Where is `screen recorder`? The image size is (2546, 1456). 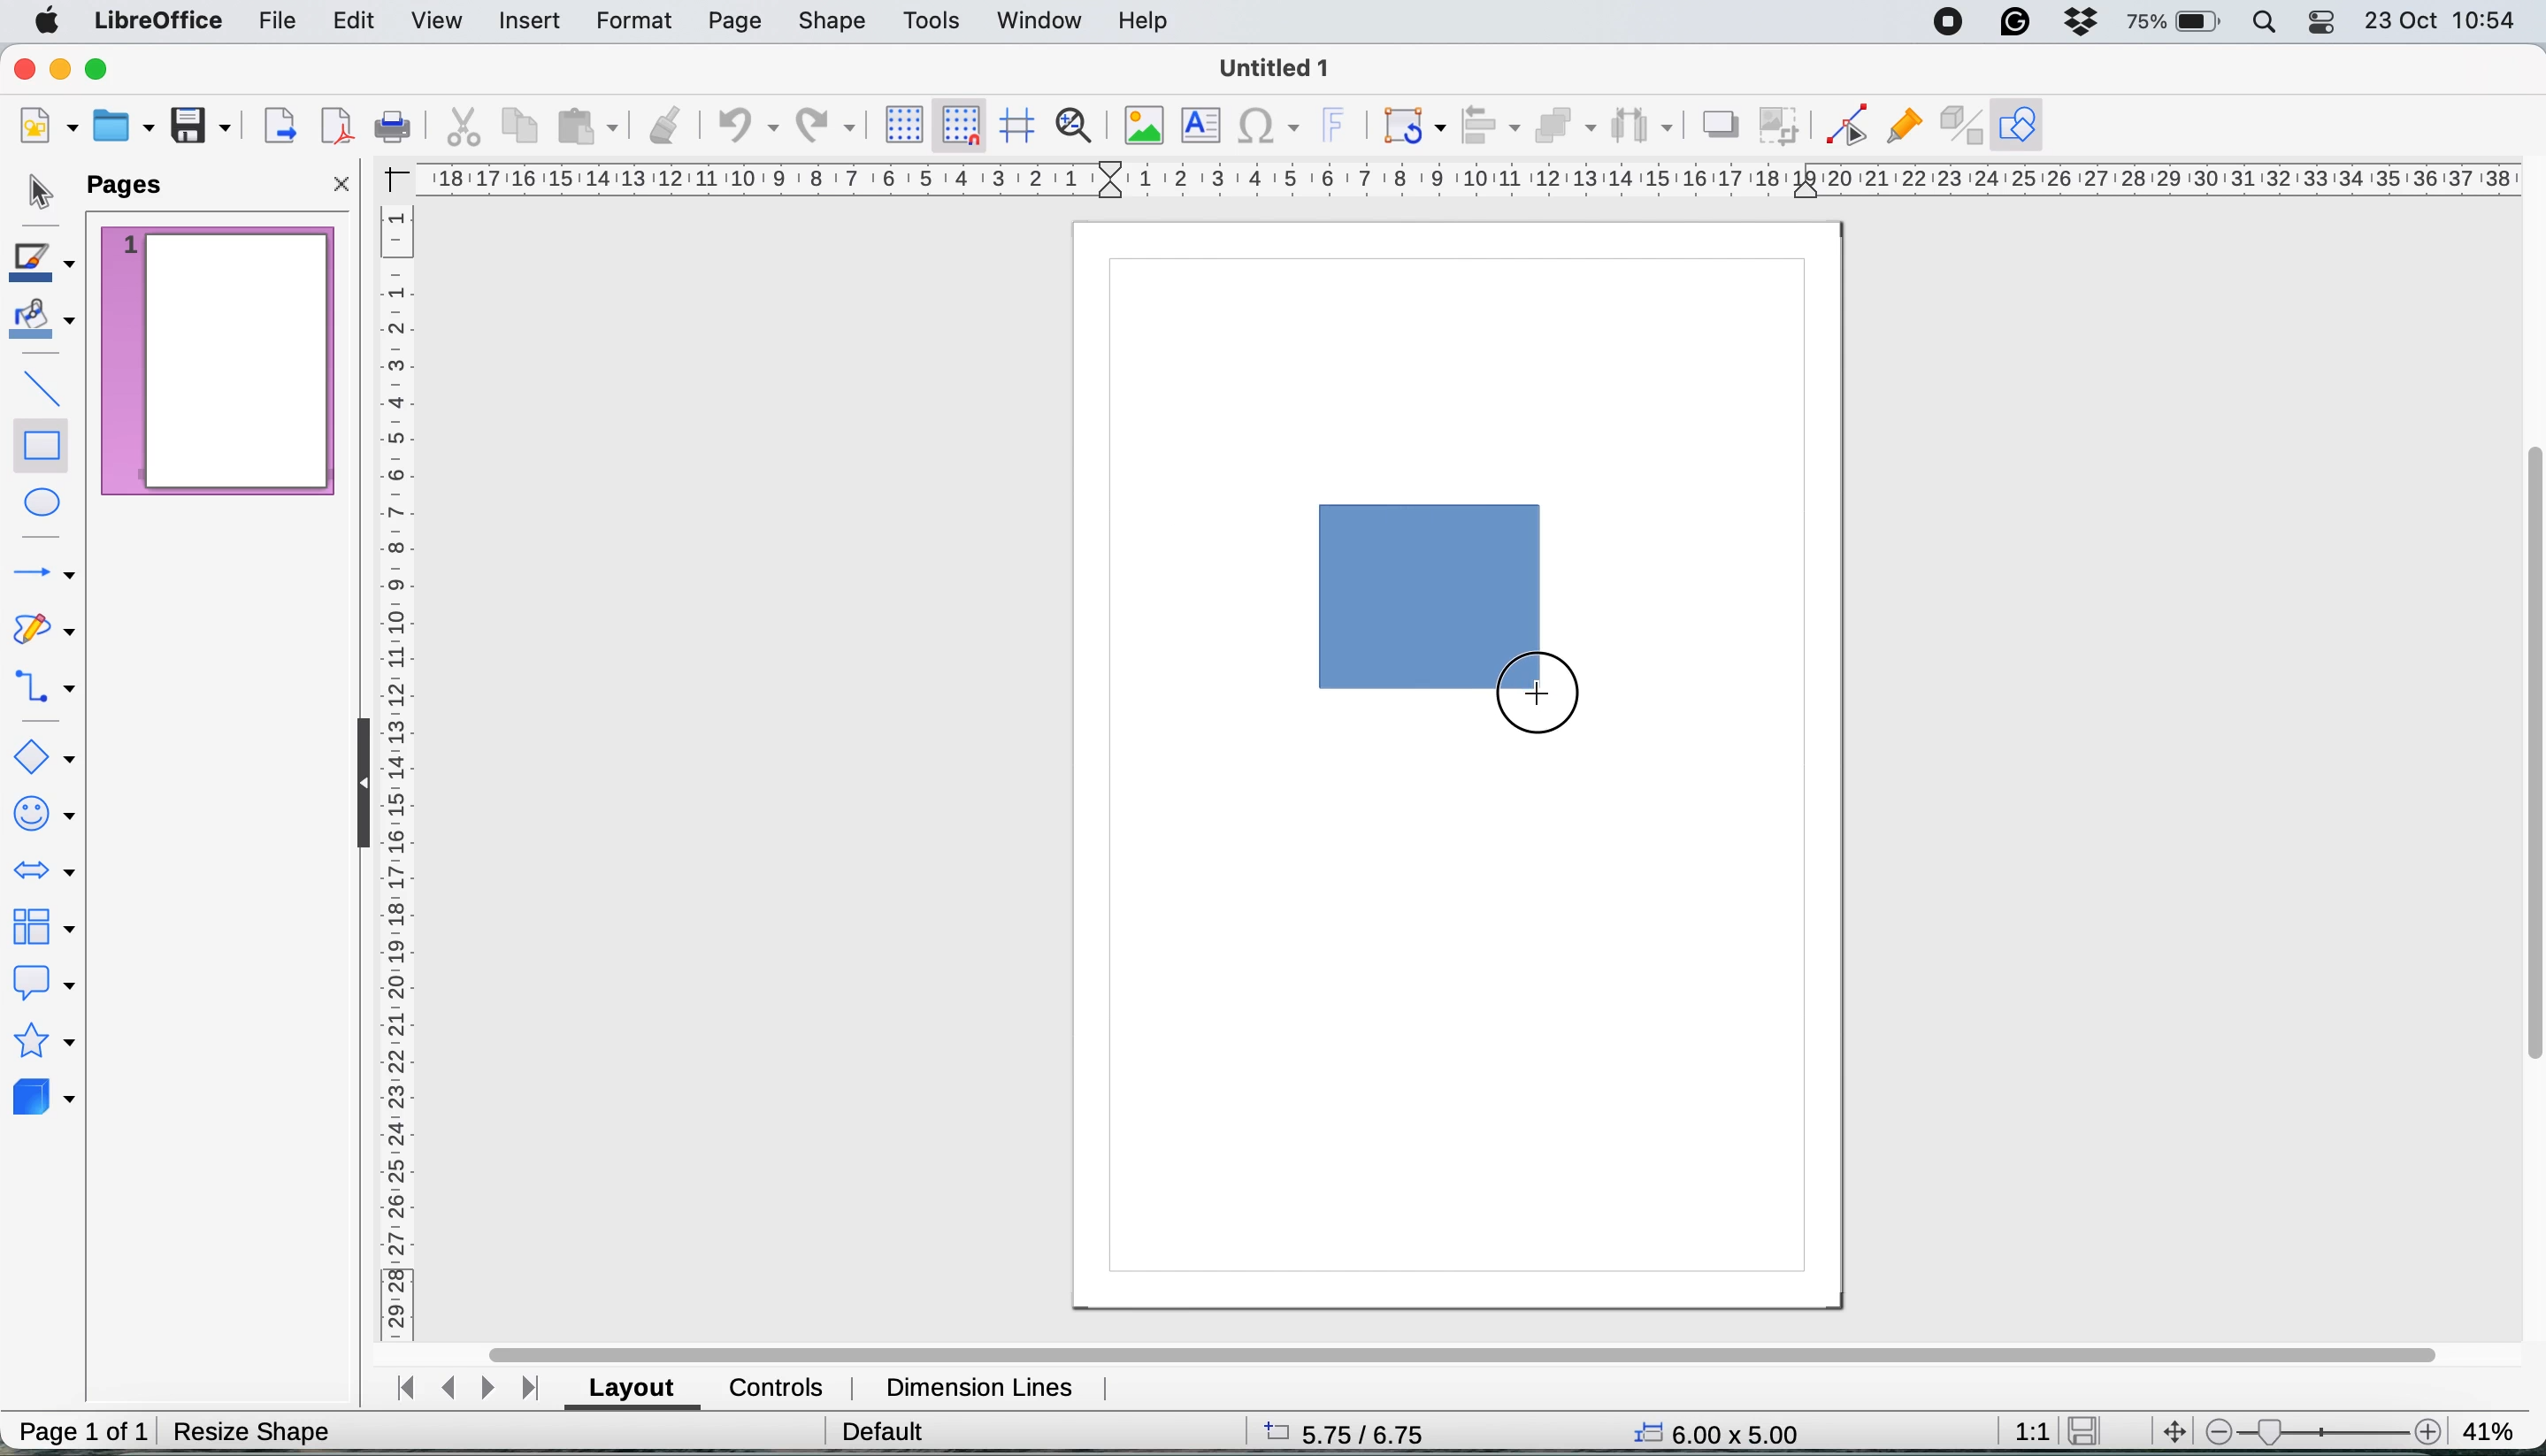
screen recorder is located at coordinates (1945, 23).